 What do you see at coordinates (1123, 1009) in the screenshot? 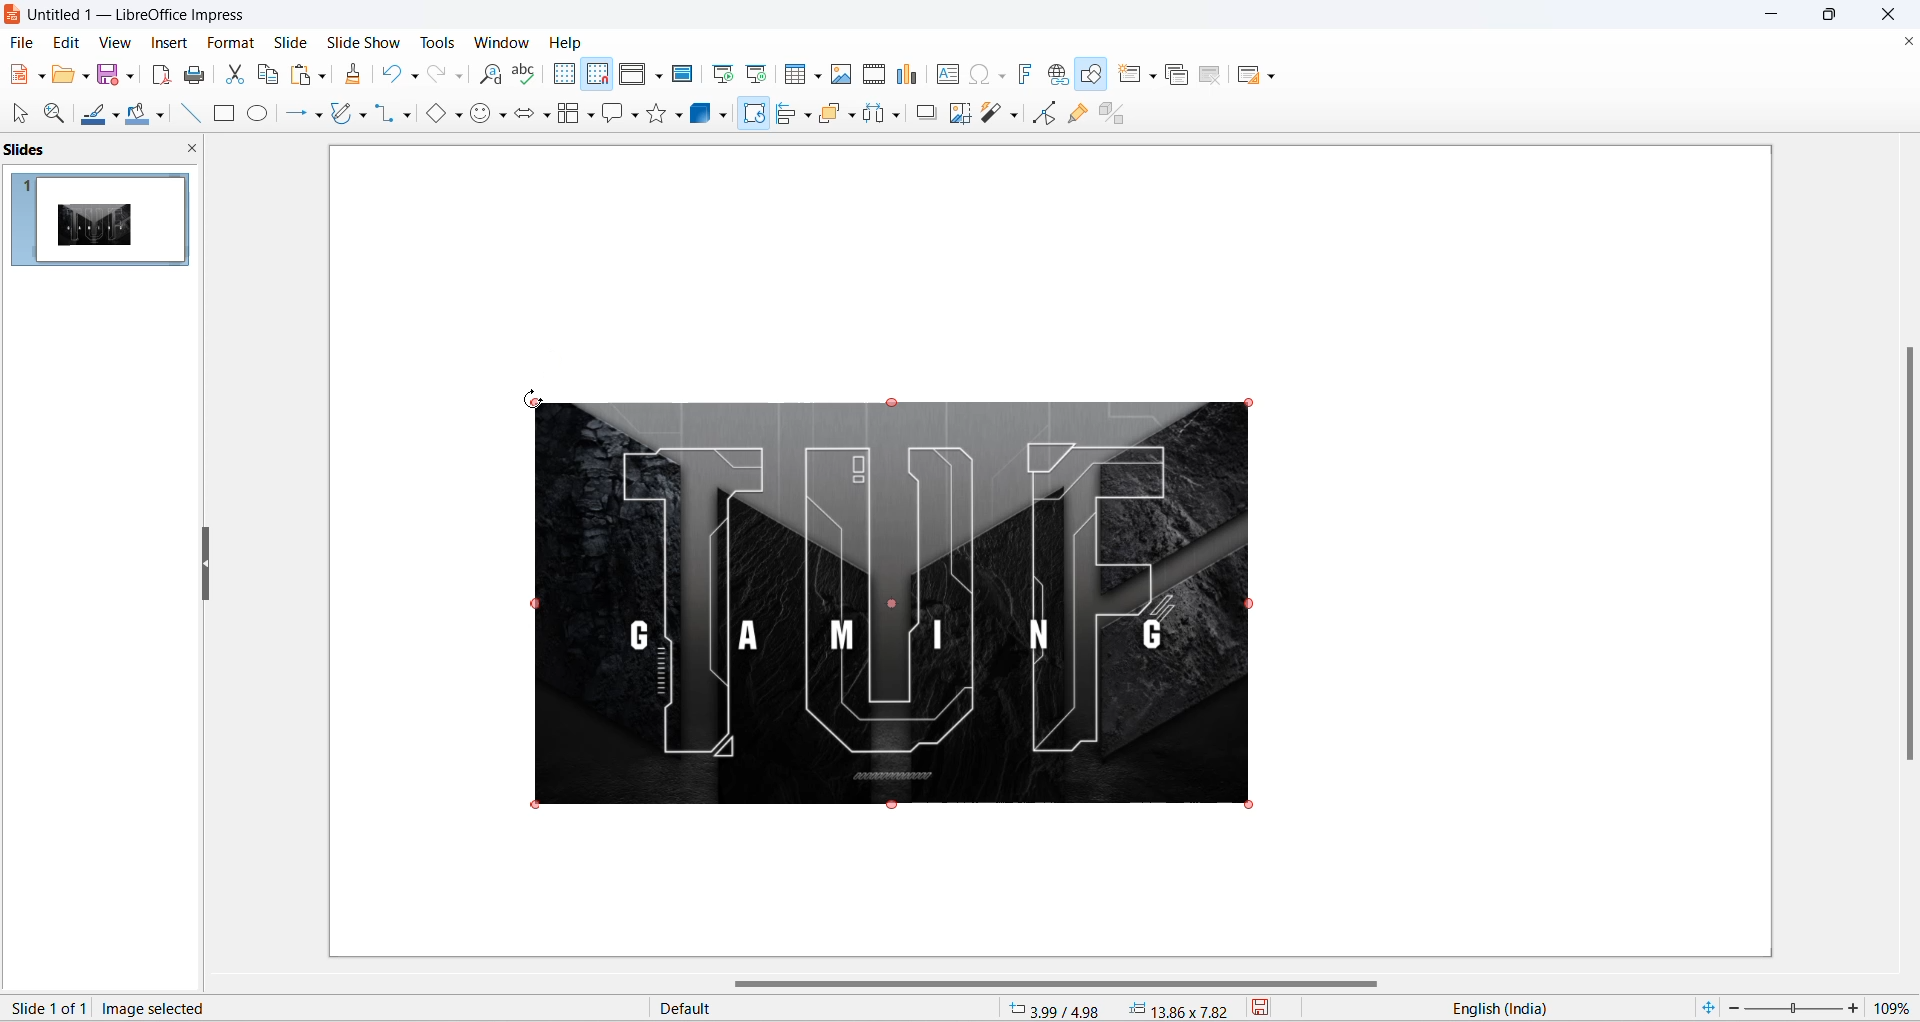
I see `cursor and selection coordinates` at bounding box center [1123, 1009].